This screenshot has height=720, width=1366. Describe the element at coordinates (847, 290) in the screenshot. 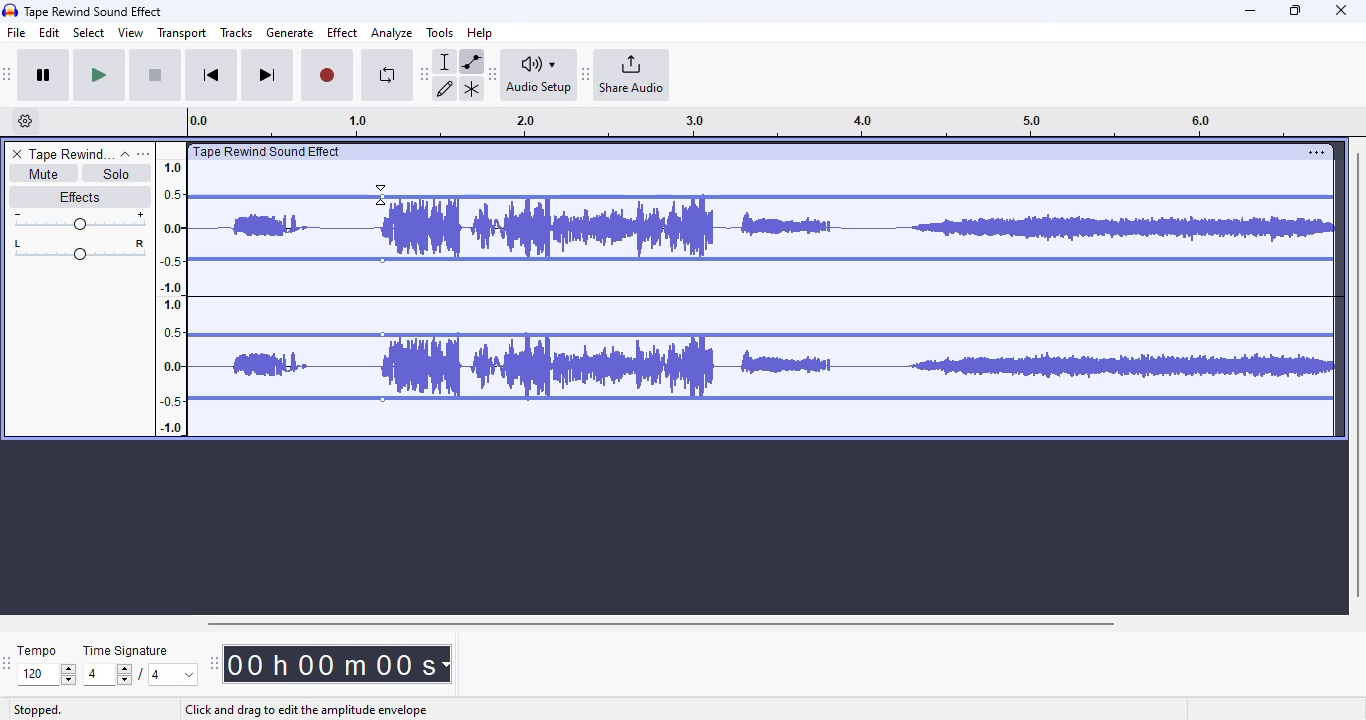

I see `volume of the track reduced` at that location.